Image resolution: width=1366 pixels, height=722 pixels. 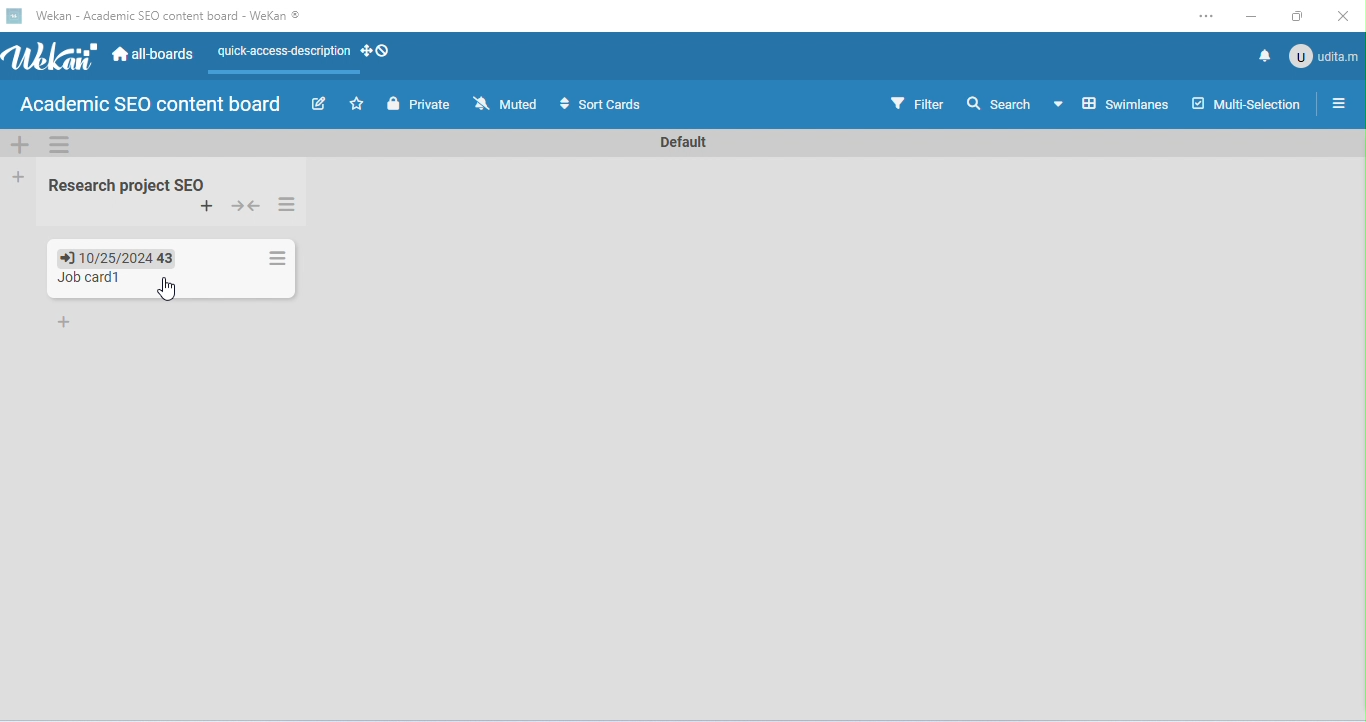 What do you see at coordinates (678, 143) in the screenshot?
I see `default` at bounding box center [678, 143].